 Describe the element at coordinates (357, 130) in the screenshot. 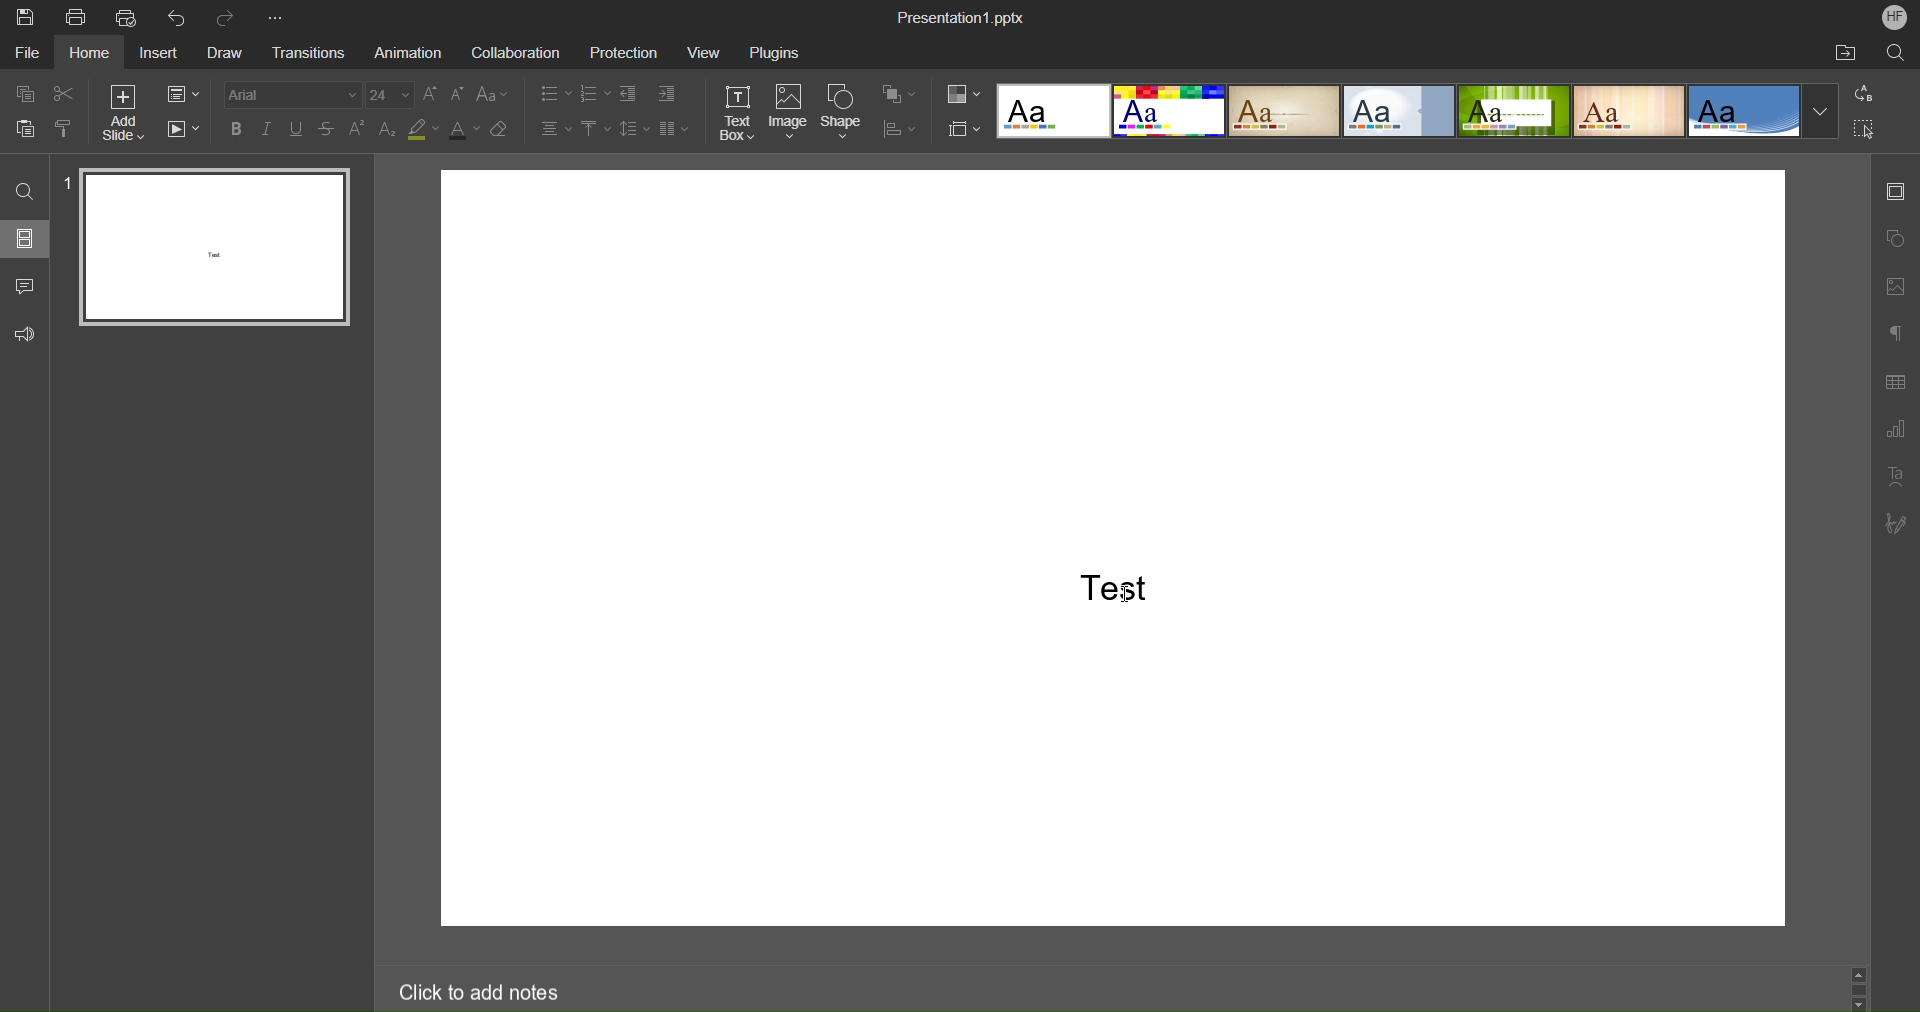

I see `Superscript` at that location.